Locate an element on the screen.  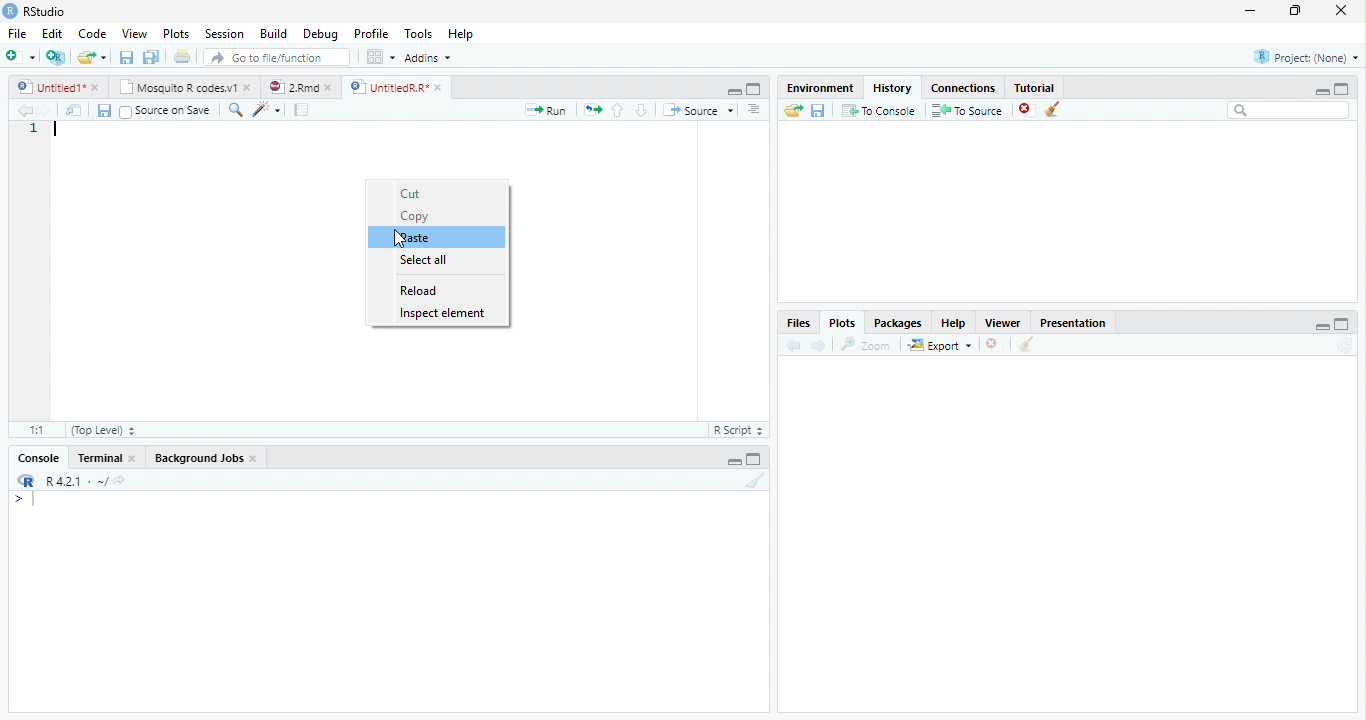
clear is located at coordinates (1053, 110).